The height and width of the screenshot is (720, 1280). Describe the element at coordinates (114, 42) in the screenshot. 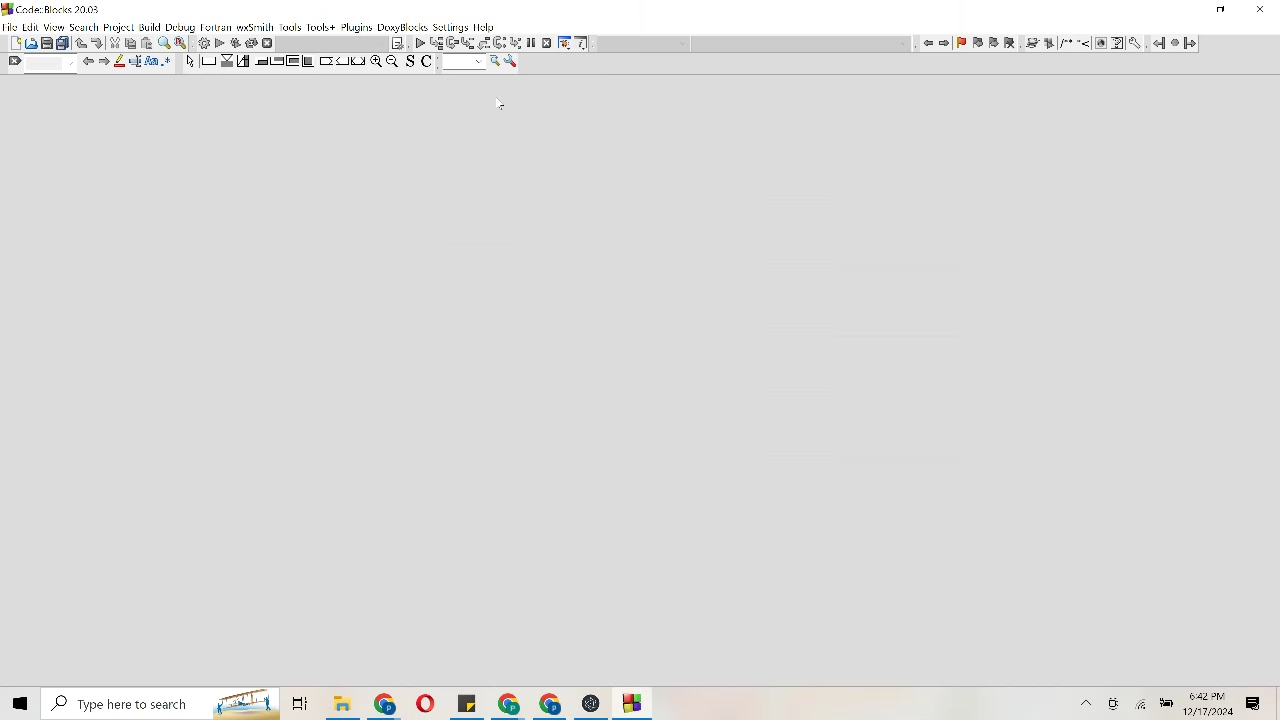

I see `Trim` at that location.